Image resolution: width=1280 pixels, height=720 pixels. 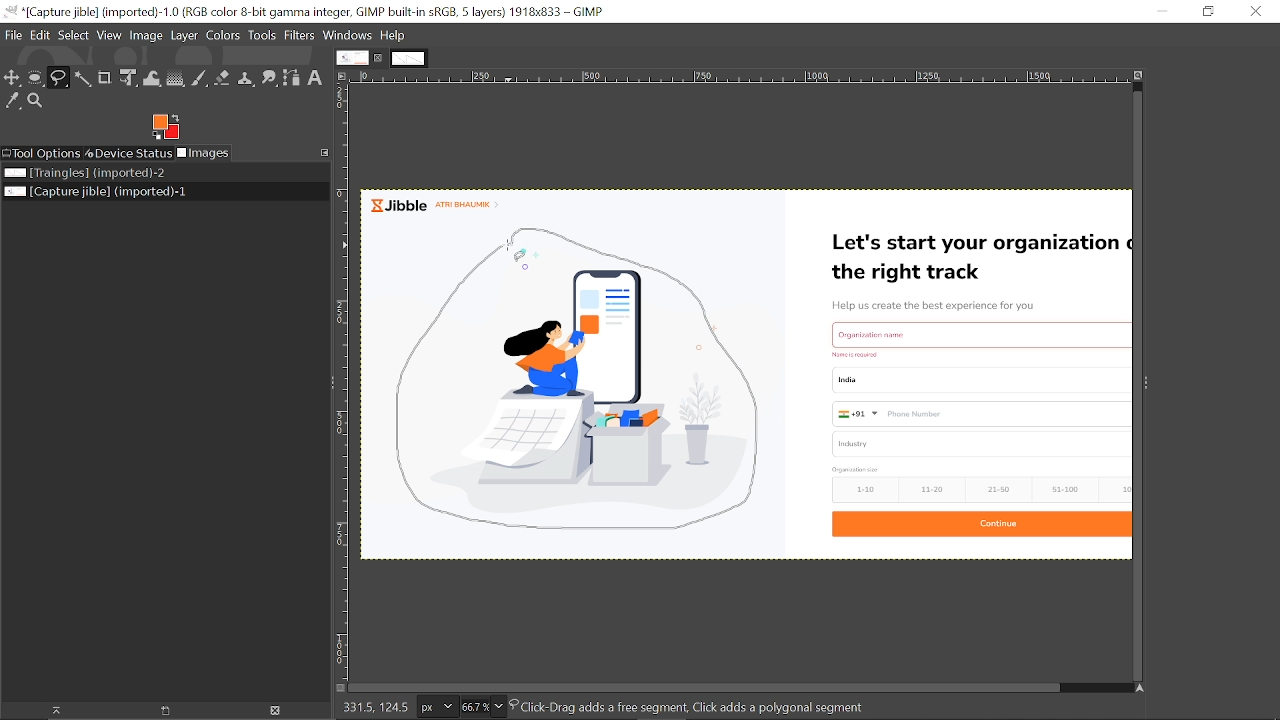 What do you see at coordinates (408, 58) in the screenshot?
I see `Other tab` at bounding box center [408, 58].